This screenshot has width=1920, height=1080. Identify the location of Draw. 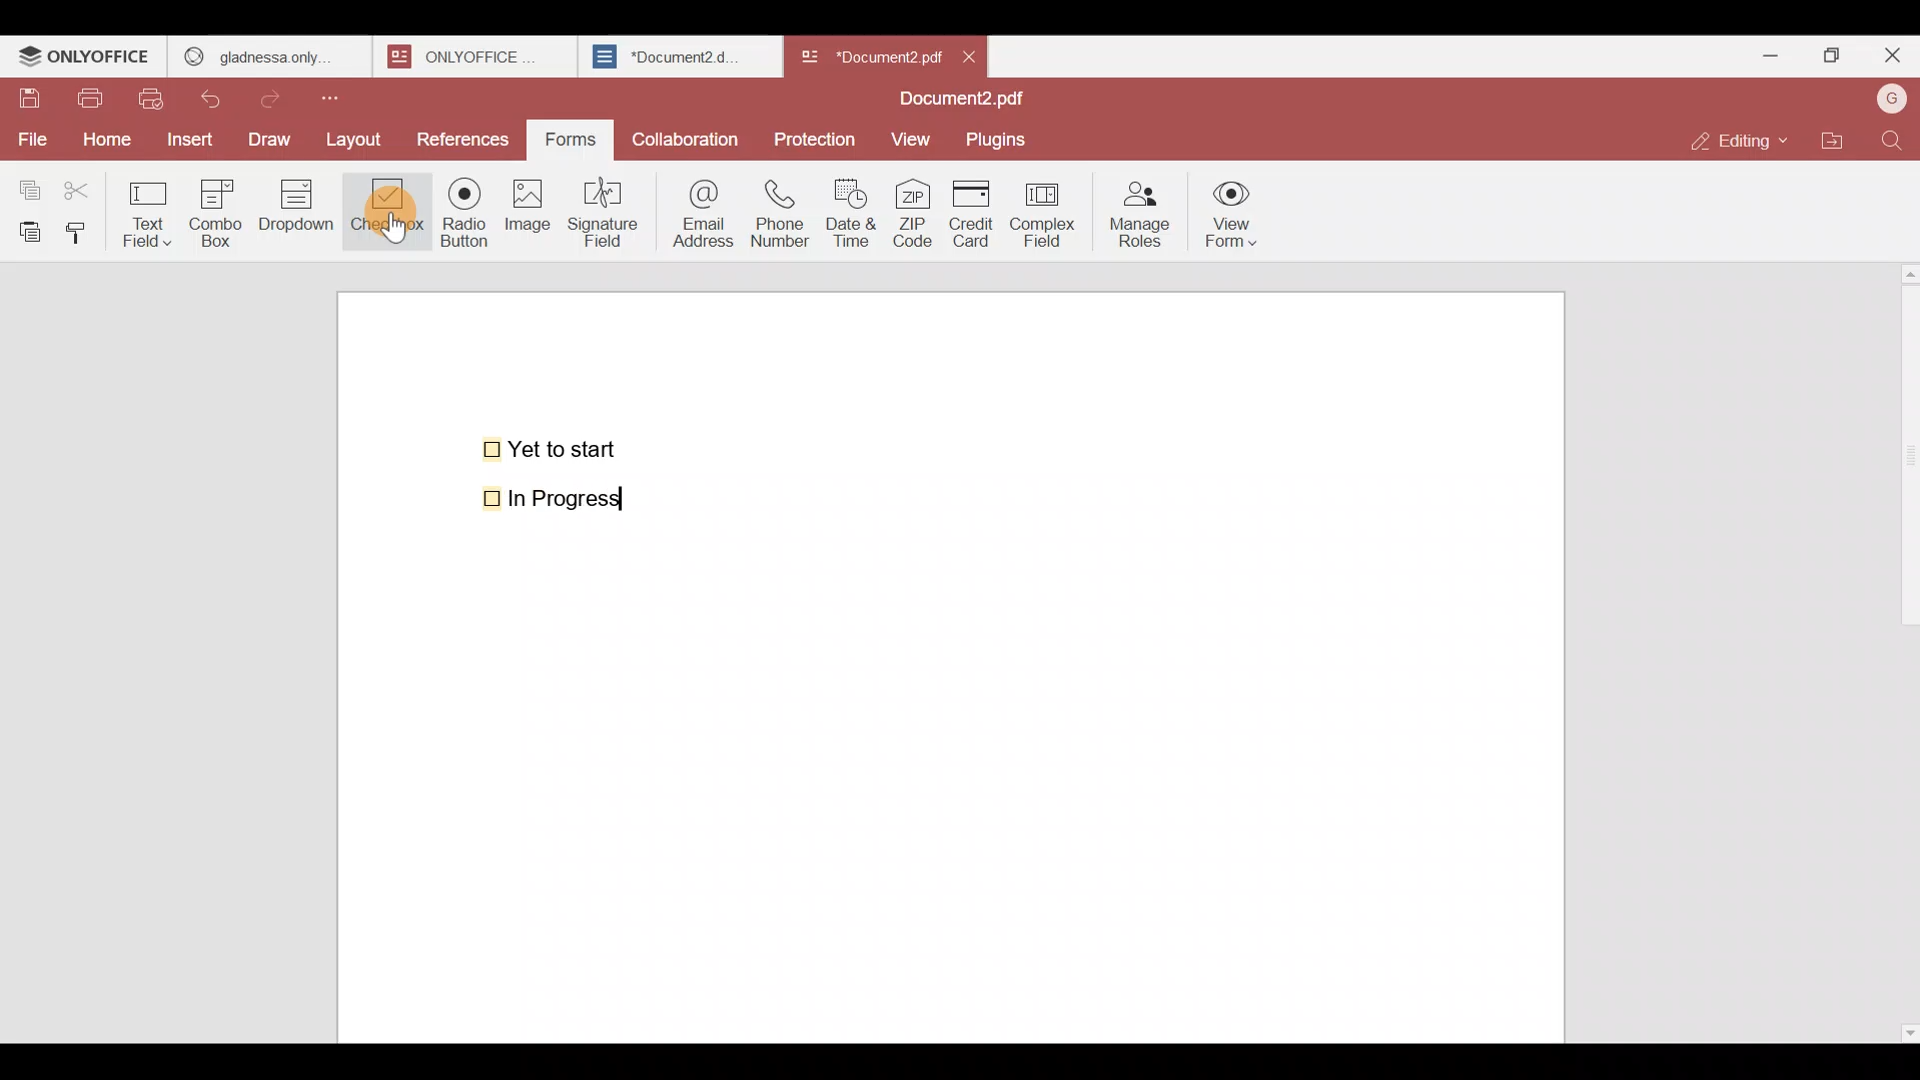
(275, 137).